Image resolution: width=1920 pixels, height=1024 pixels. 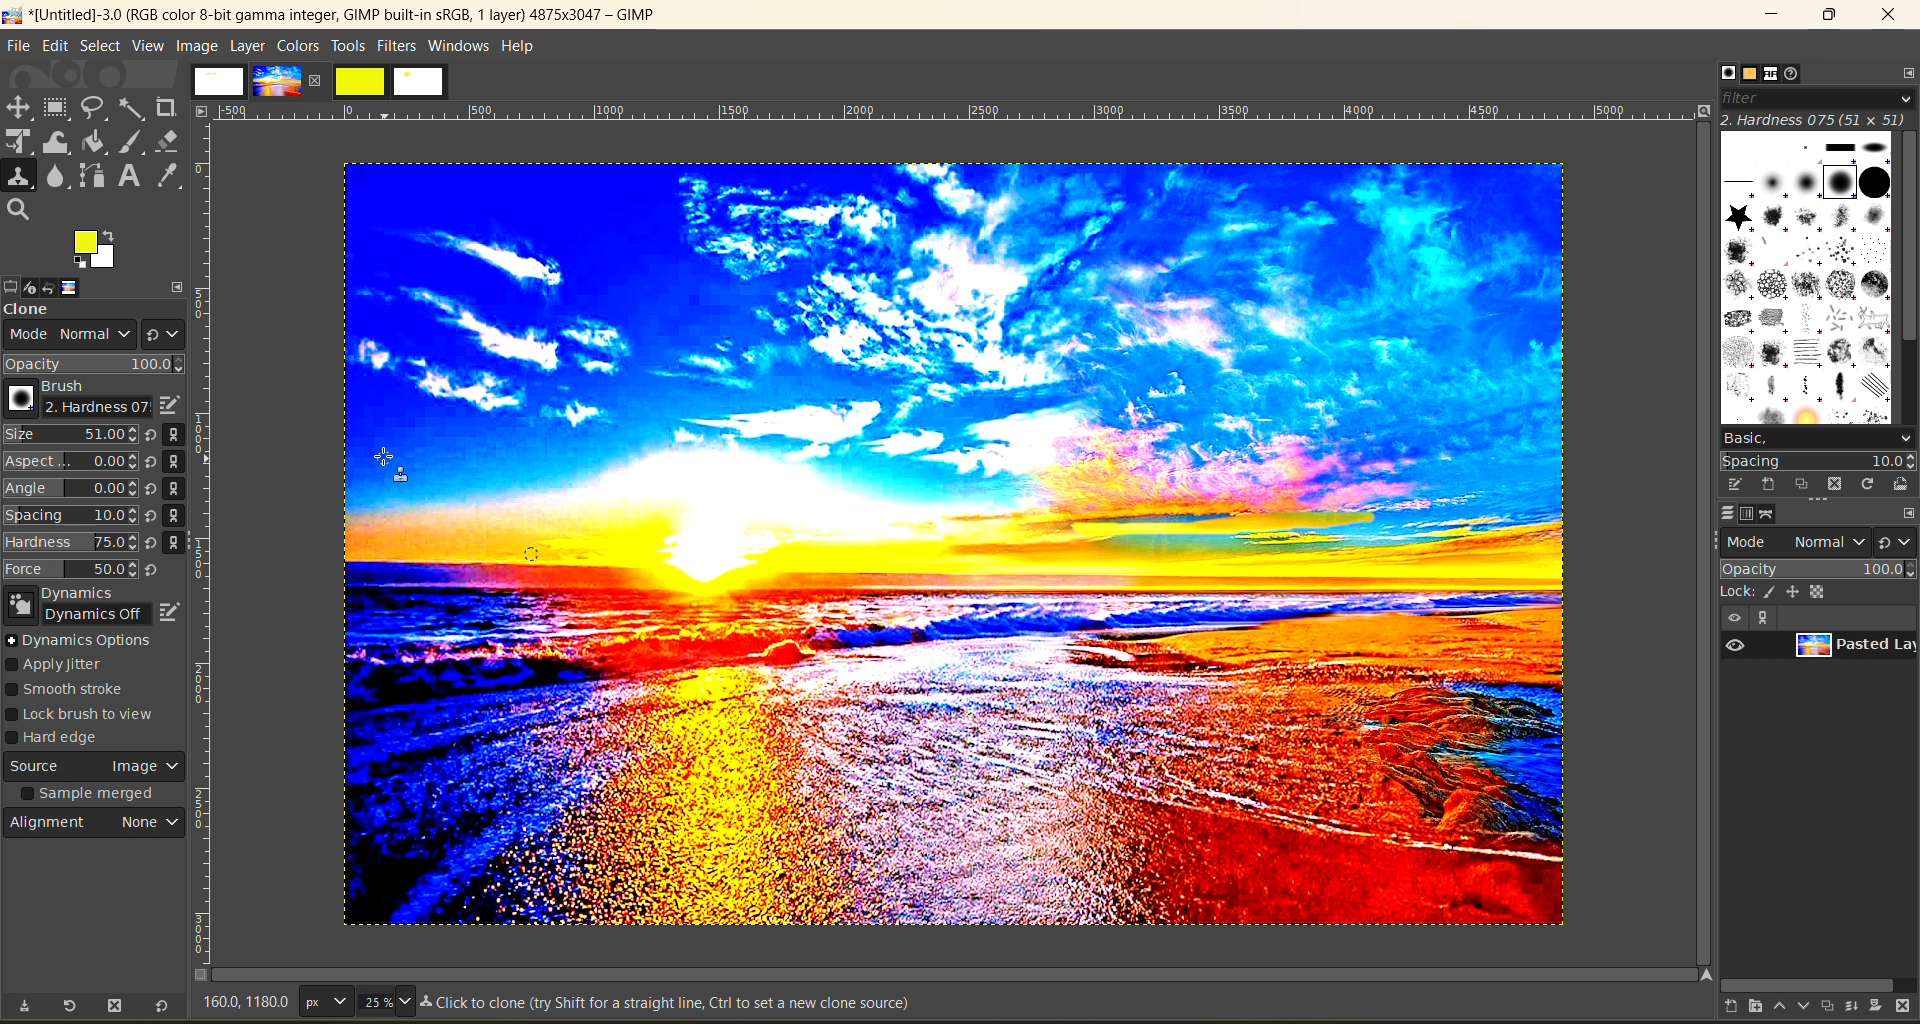 I want to click on , so click(x=1702, y=974).